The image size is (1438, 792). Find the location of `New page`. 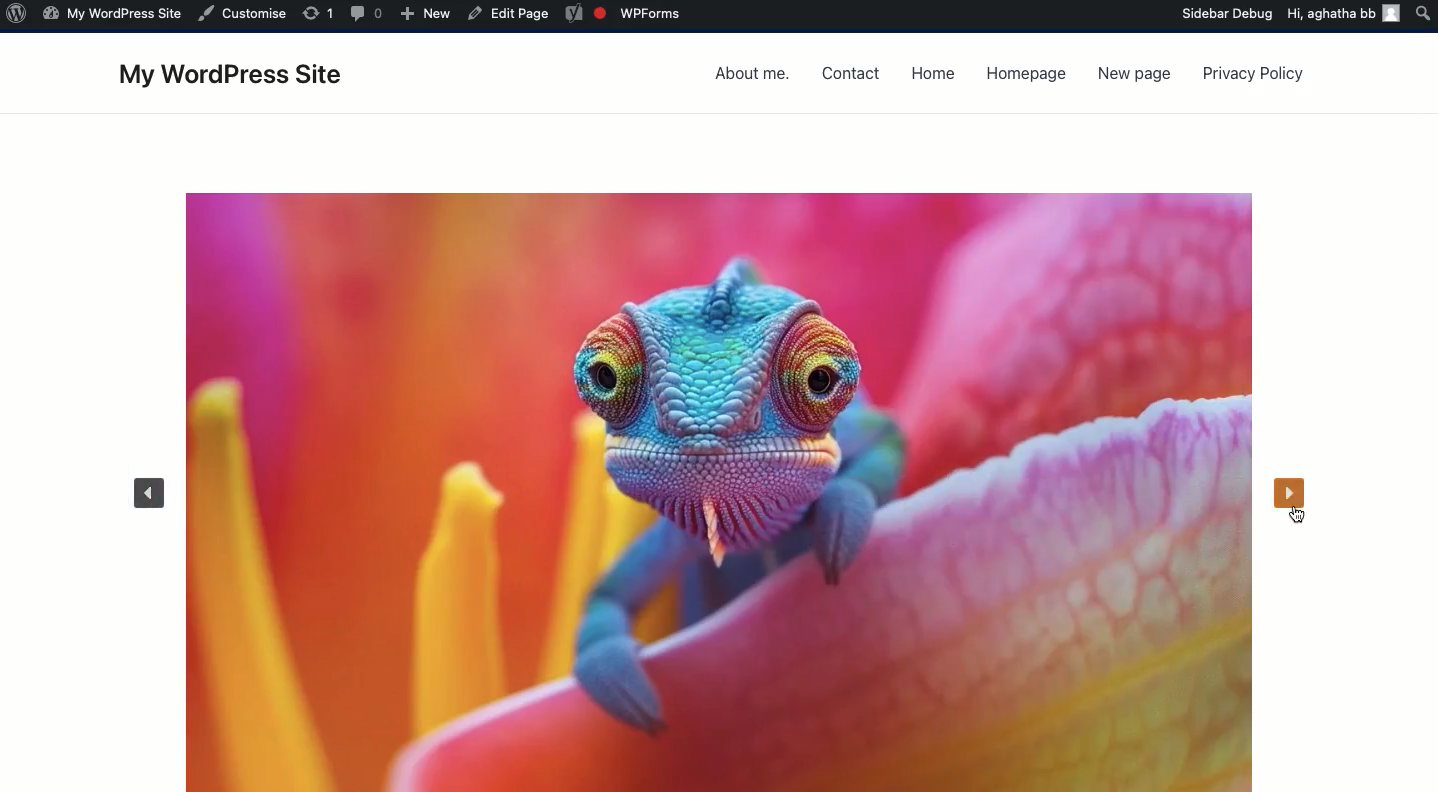

New page is located at coordinates (1129, 77).